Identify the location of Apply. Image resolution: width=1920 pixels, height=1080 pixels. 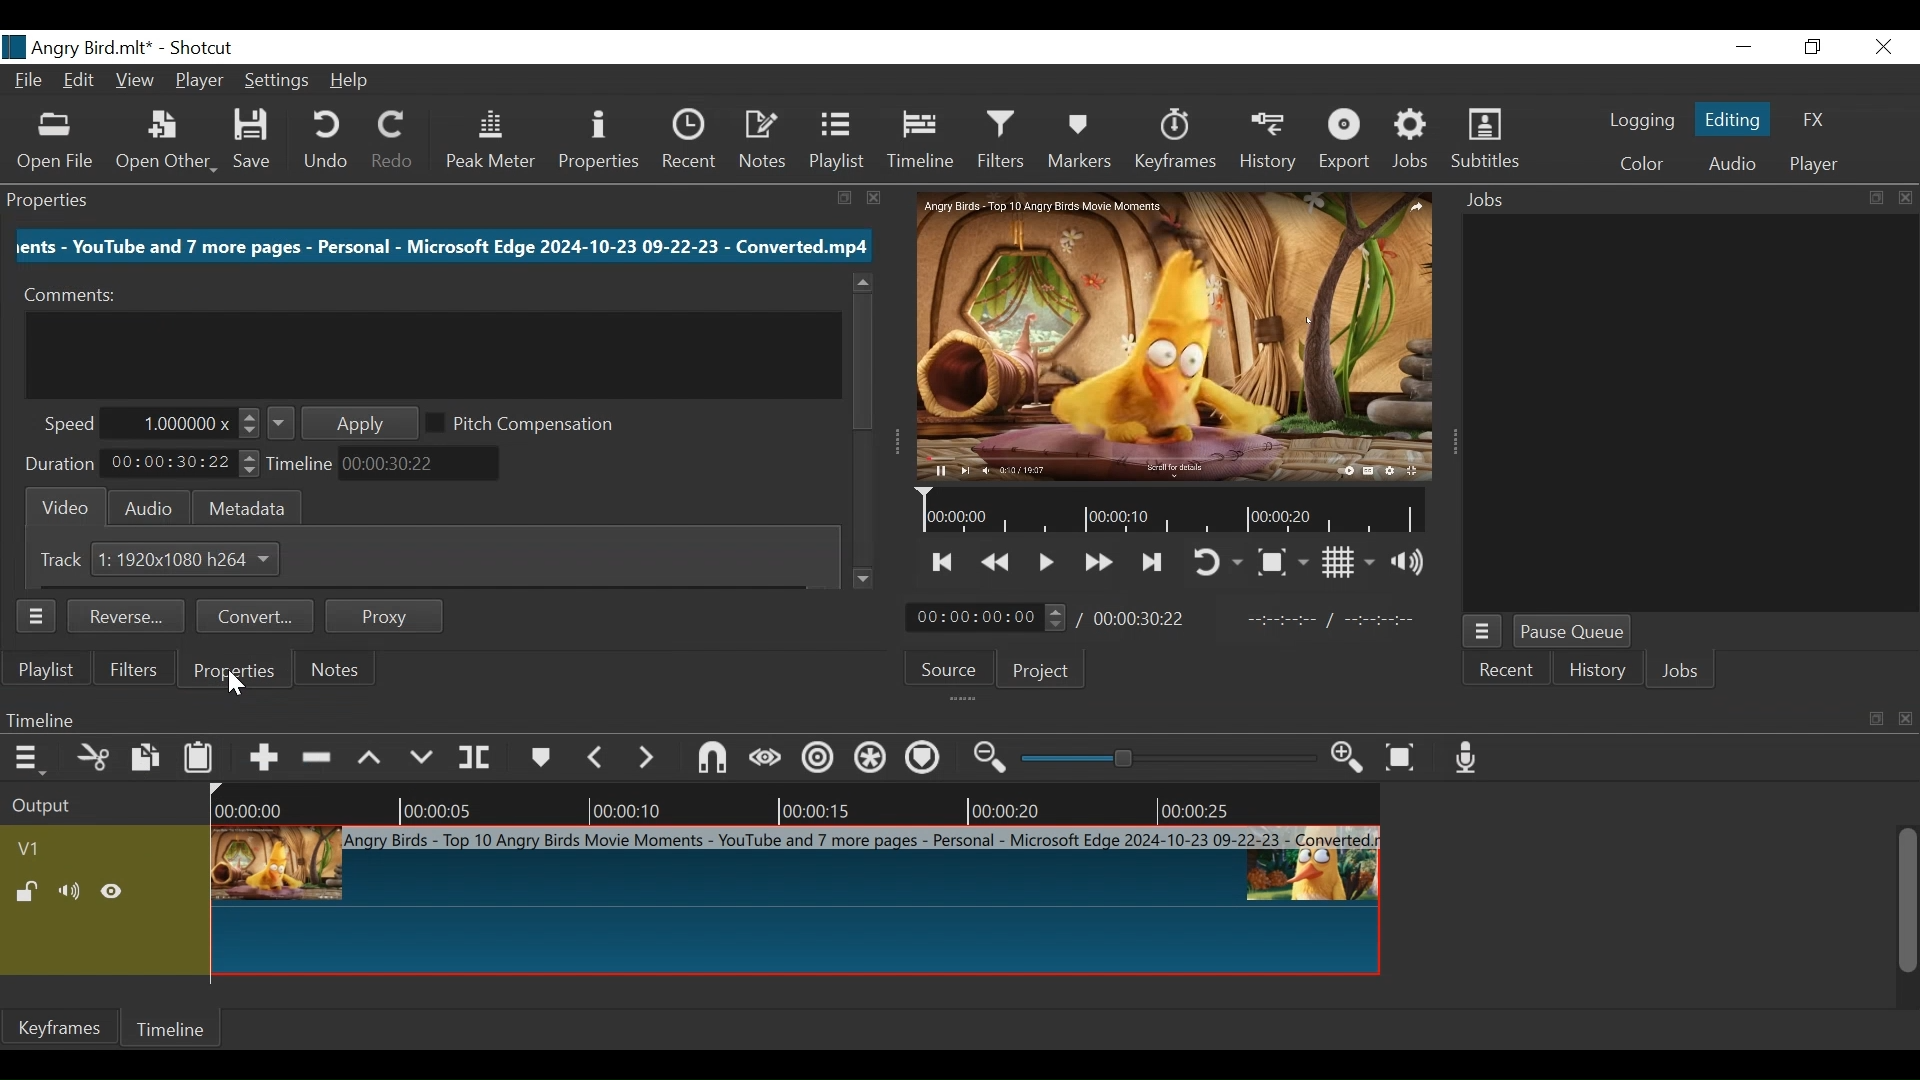
(343, 425).